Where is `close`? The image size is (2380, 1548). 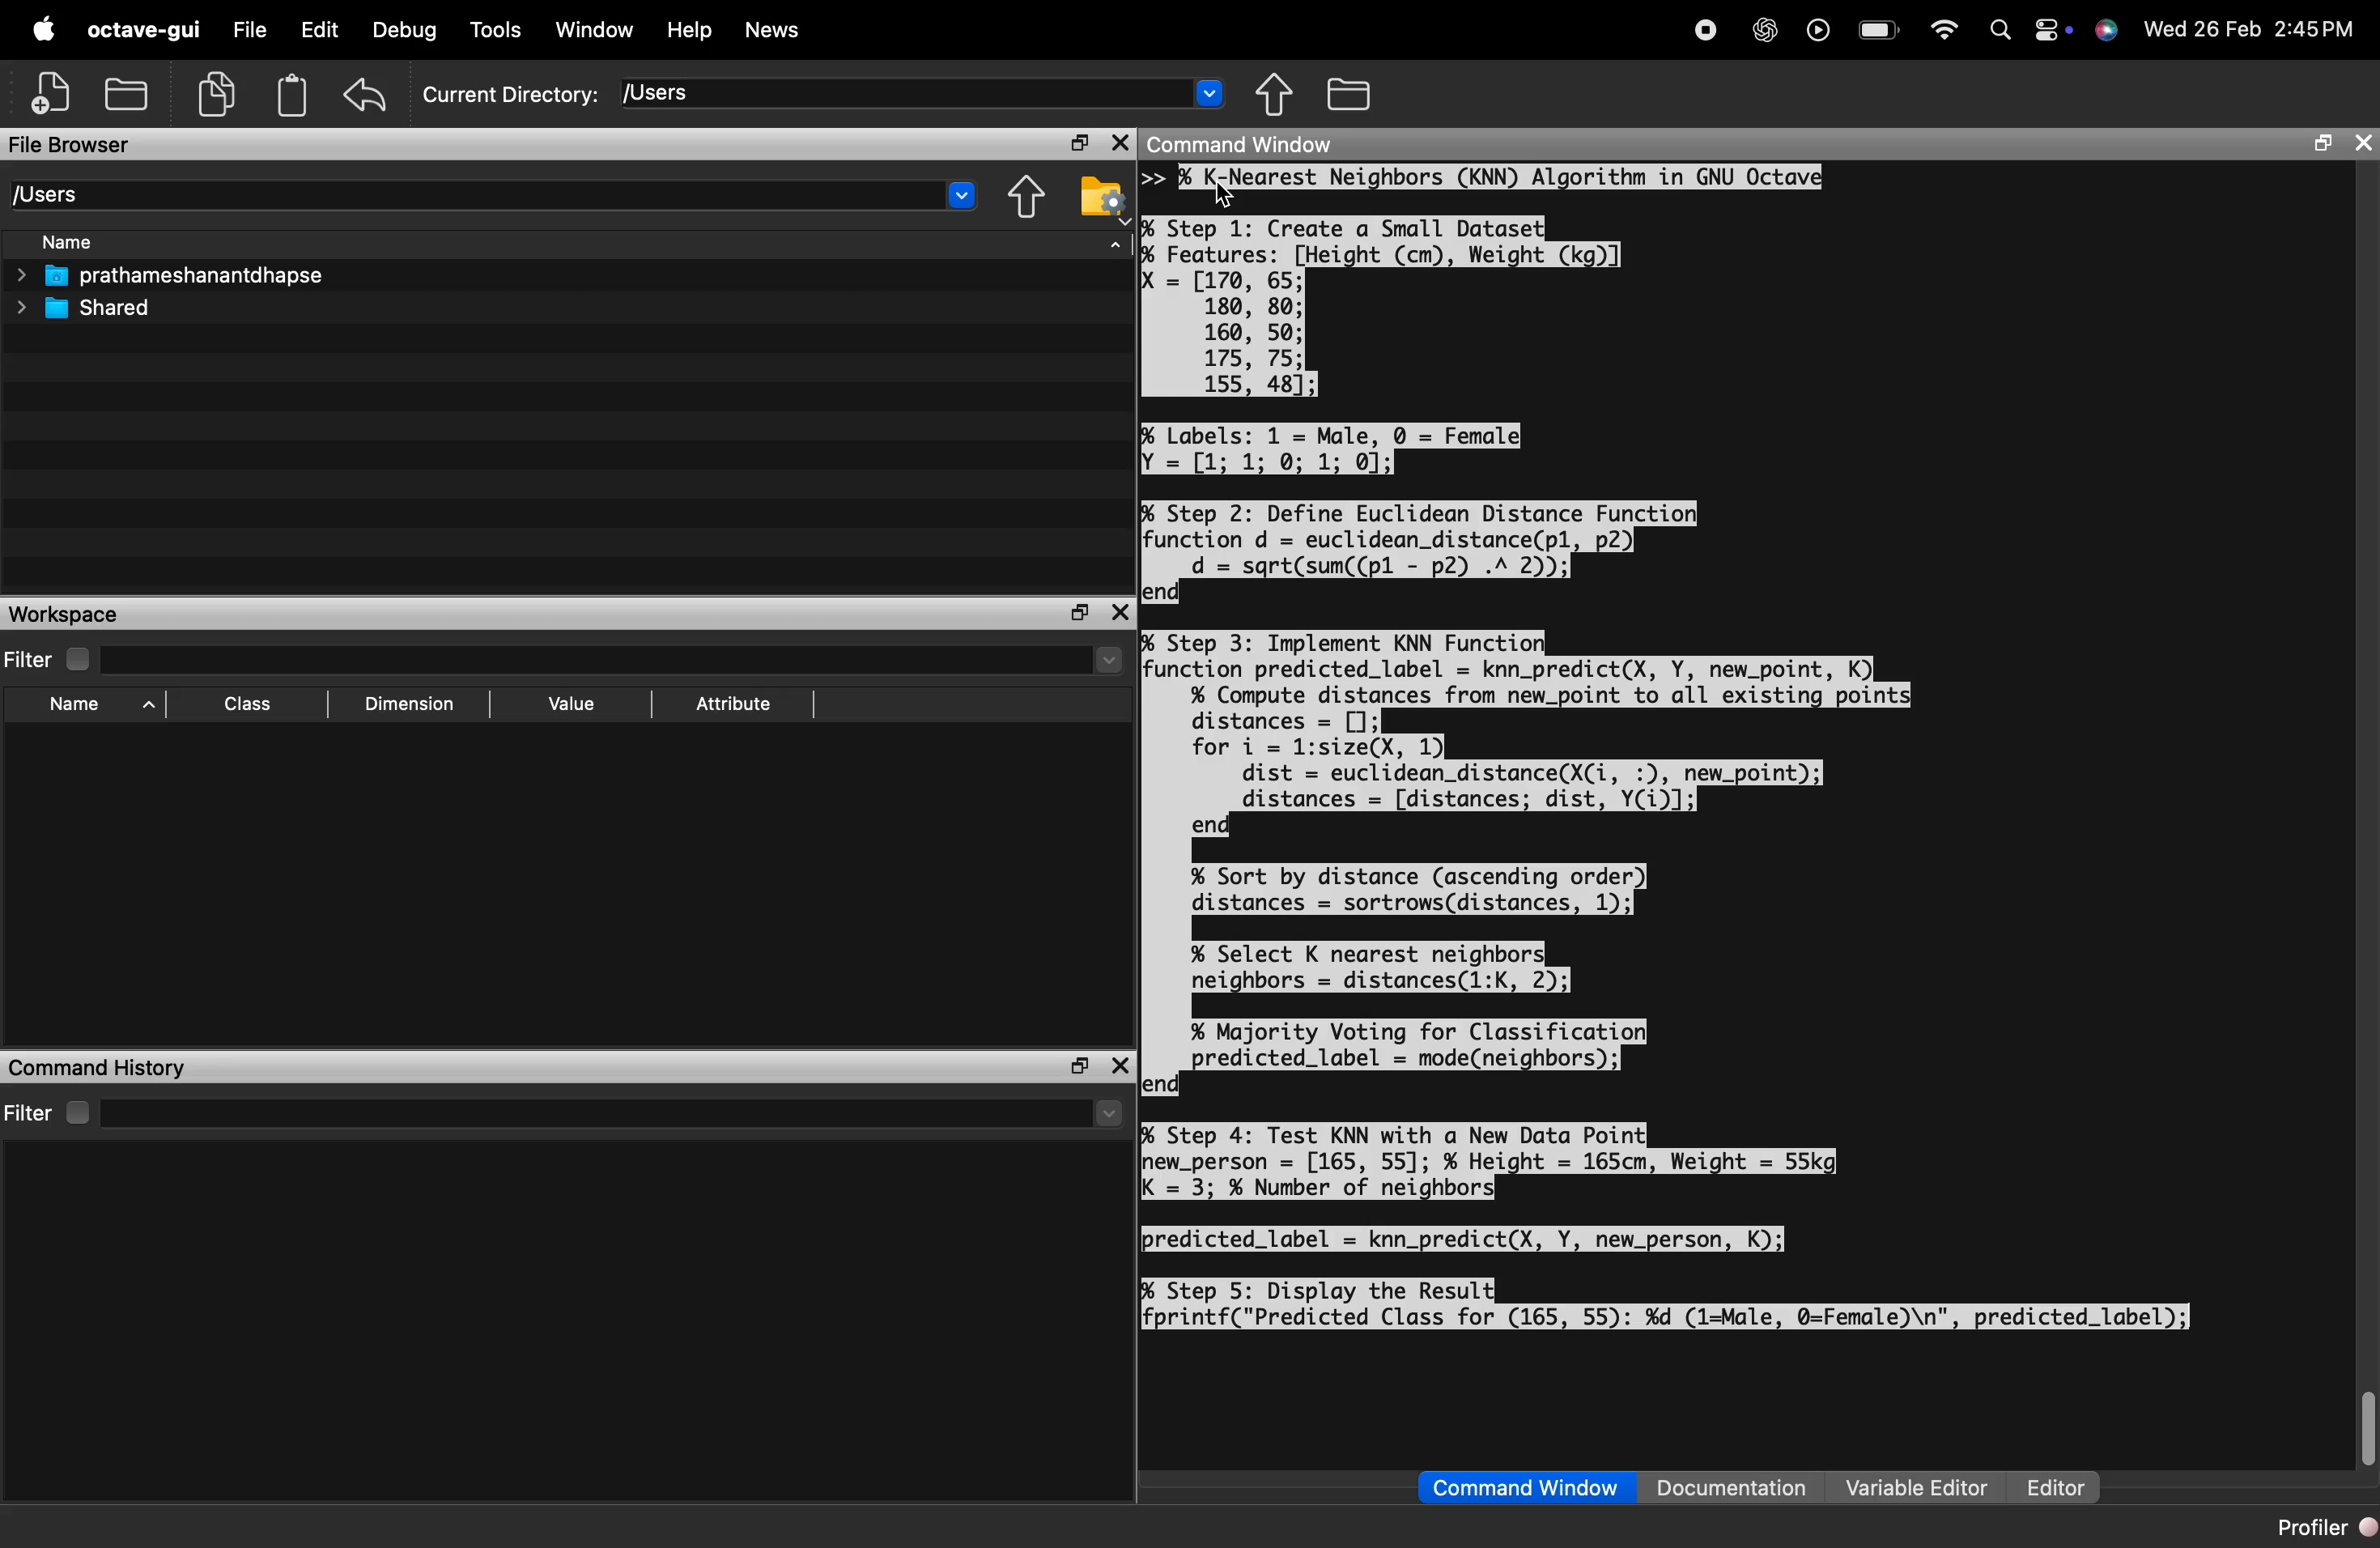 close is located at coordinates (1121, 610).